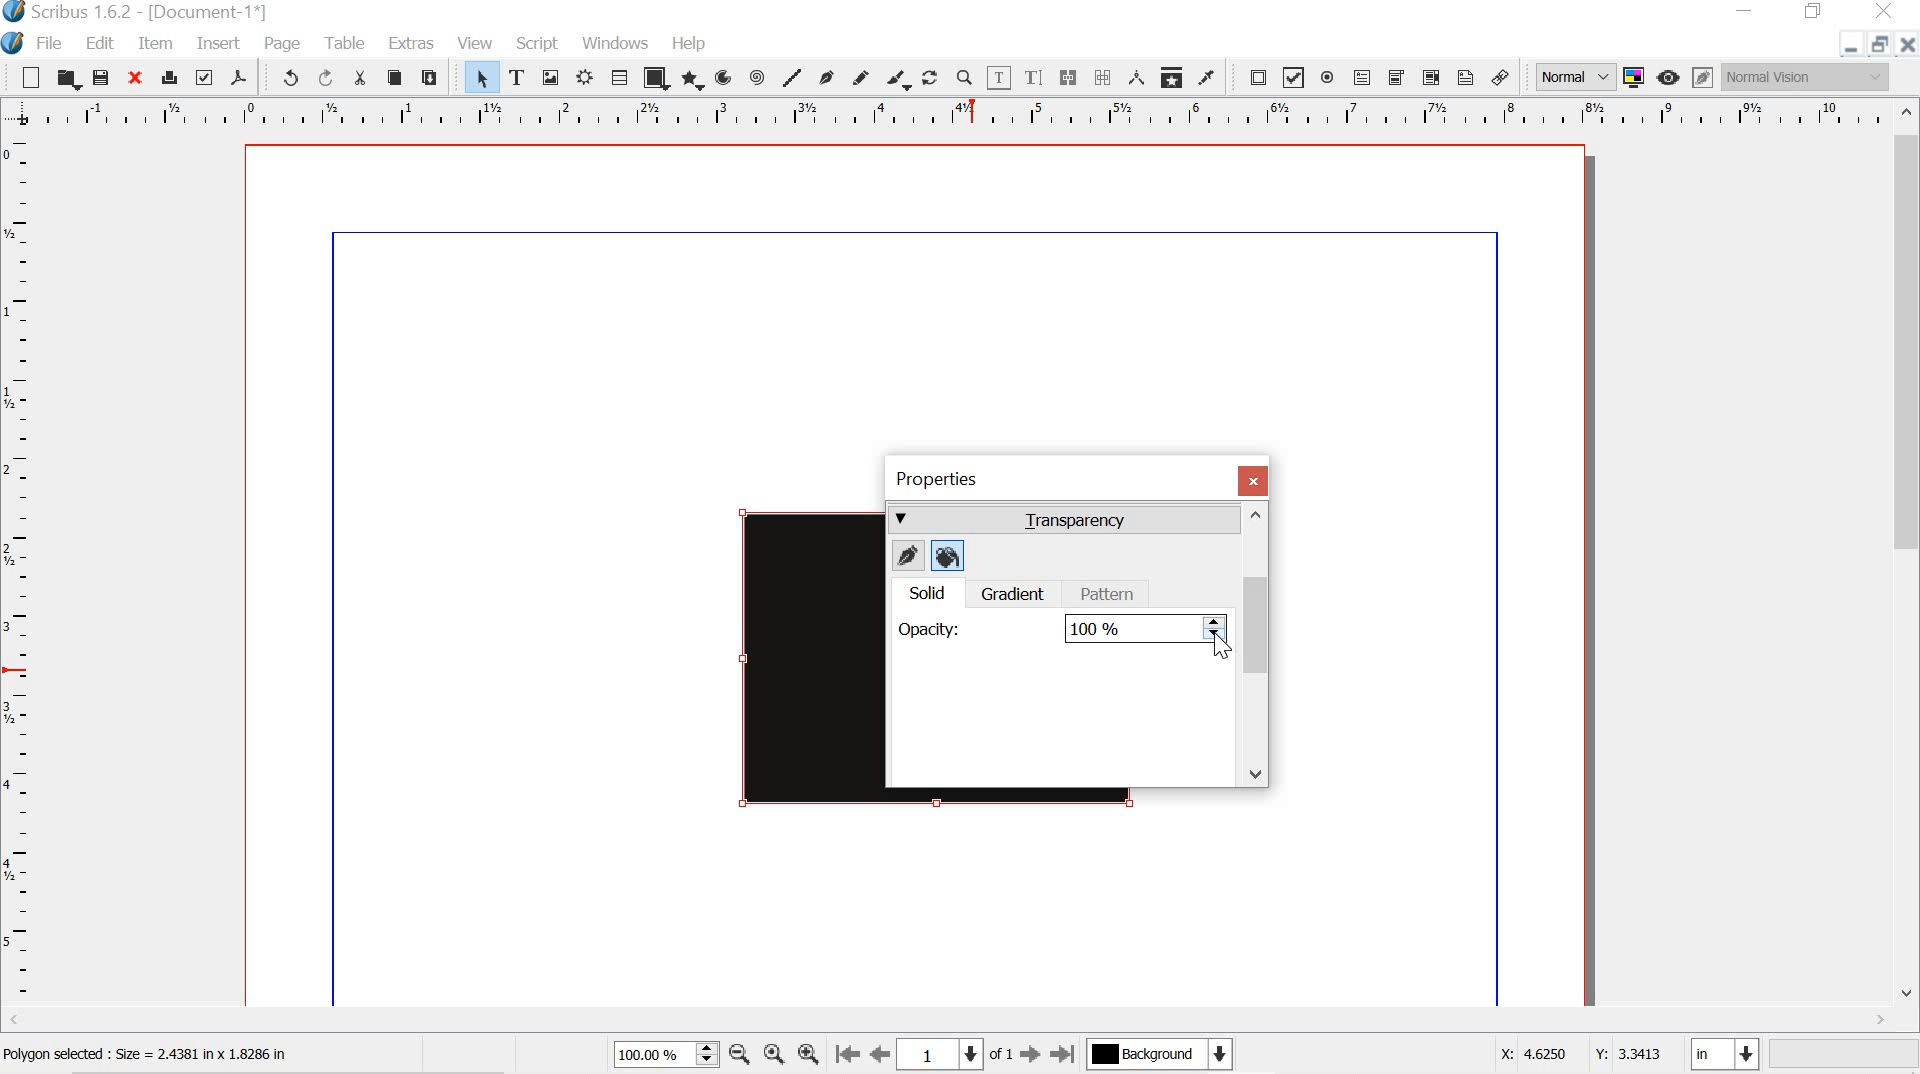 This screenshot has width=1920, height=1074. Describe the element at coordinates (1744, 11) in the screenshot. I see `minimize` at that location.